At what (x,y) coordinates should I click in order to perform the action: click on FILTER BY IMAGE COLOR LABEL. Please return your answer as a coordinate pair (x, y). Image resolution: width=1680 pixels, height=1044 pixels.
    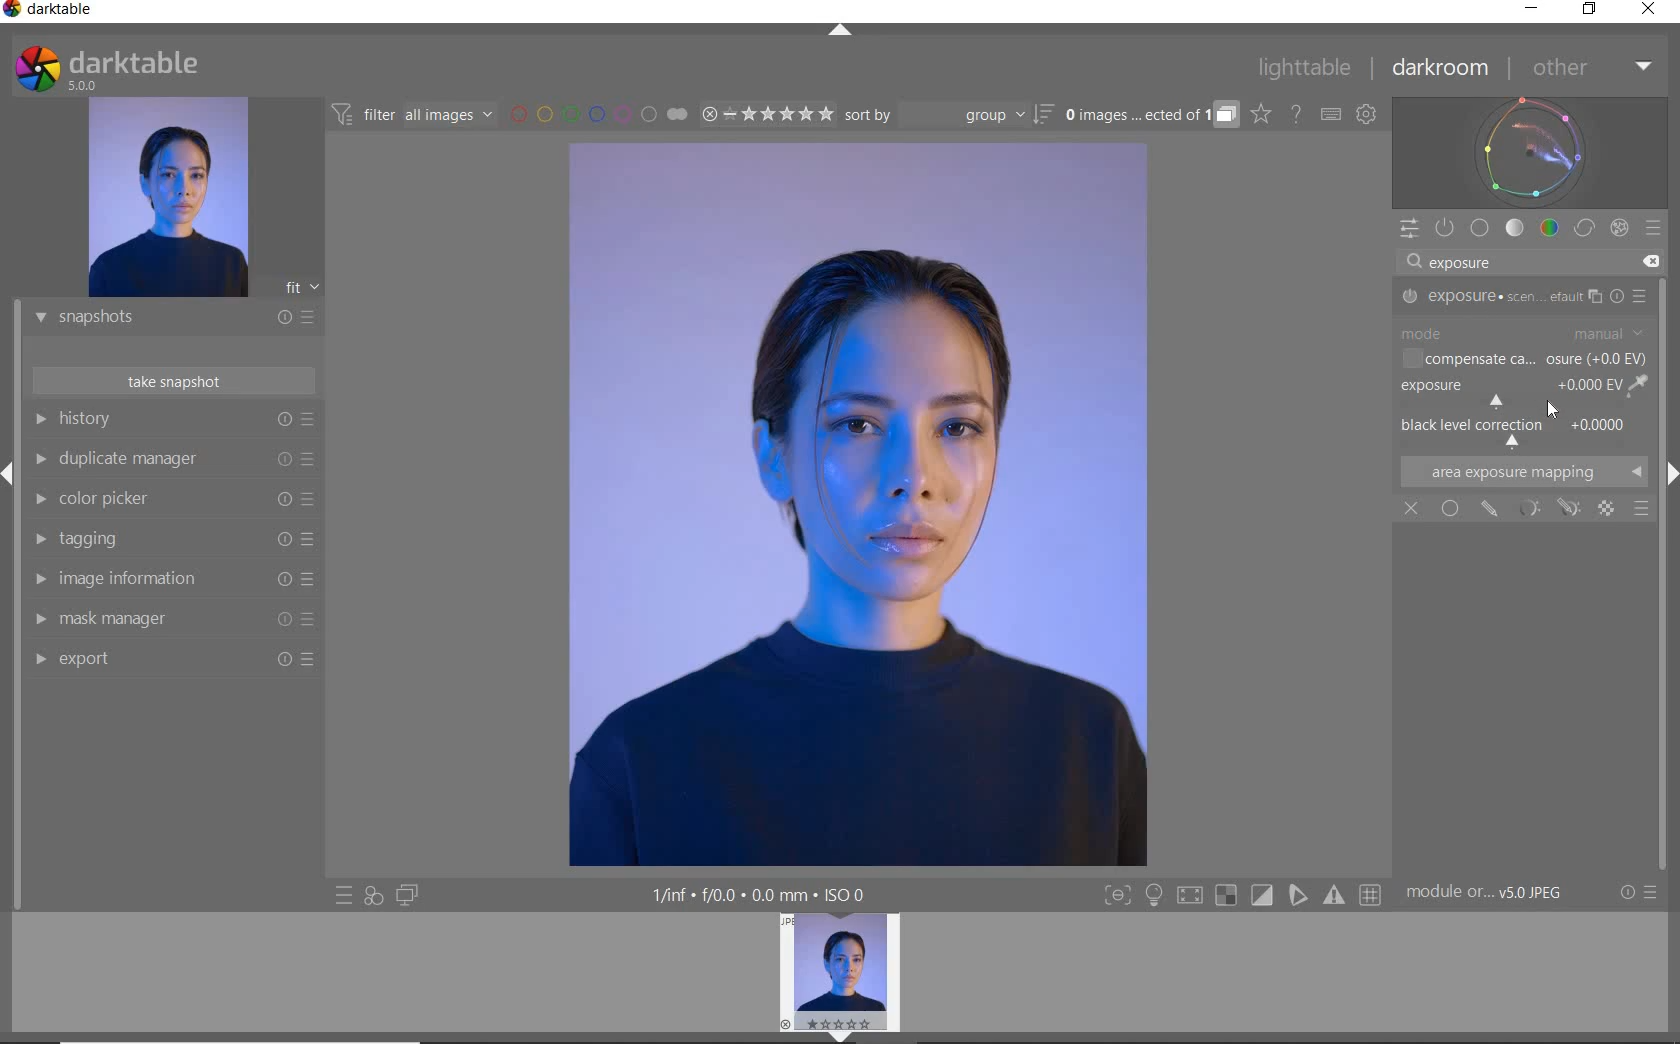
    Looking at the image, I should click on (599, 113).